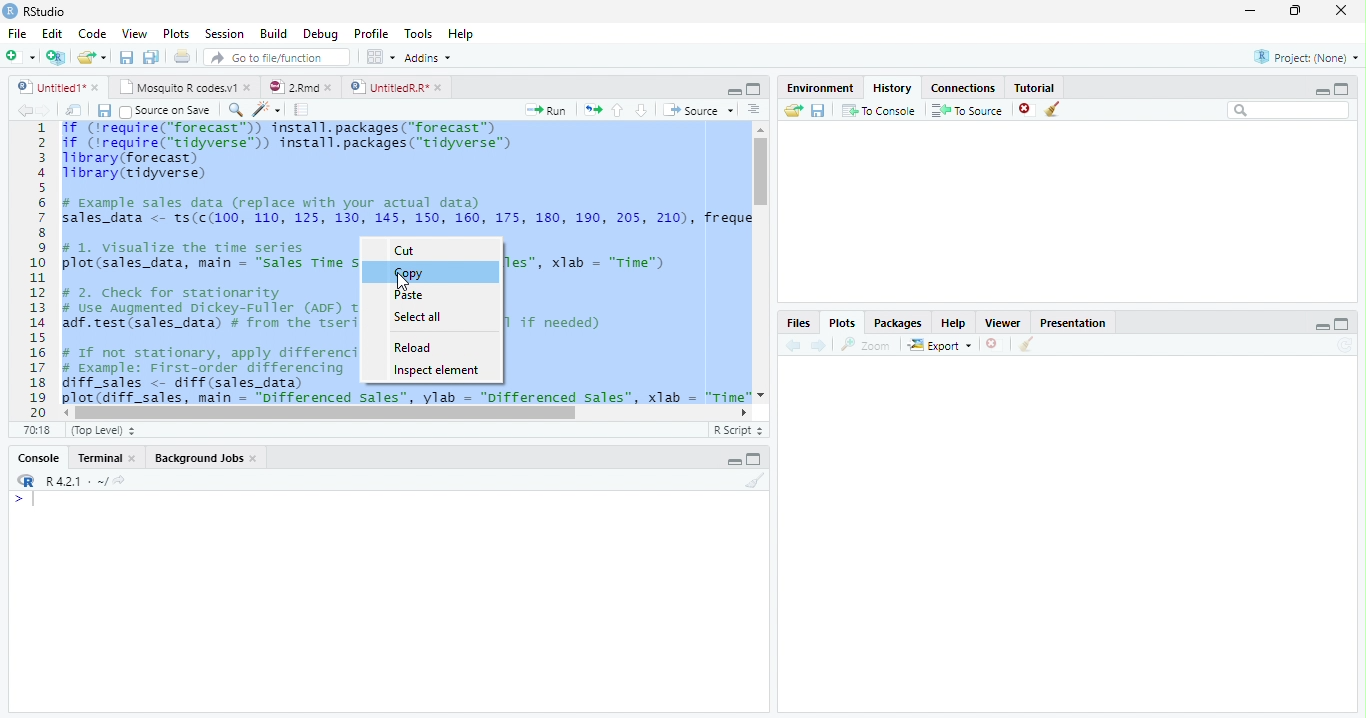 Image resolution: width=1366 pixels, height=718 pixels. What do you see at coordinates (899, 324) in the screenshot?
I see `Packages` at bounding box center [899, 324].